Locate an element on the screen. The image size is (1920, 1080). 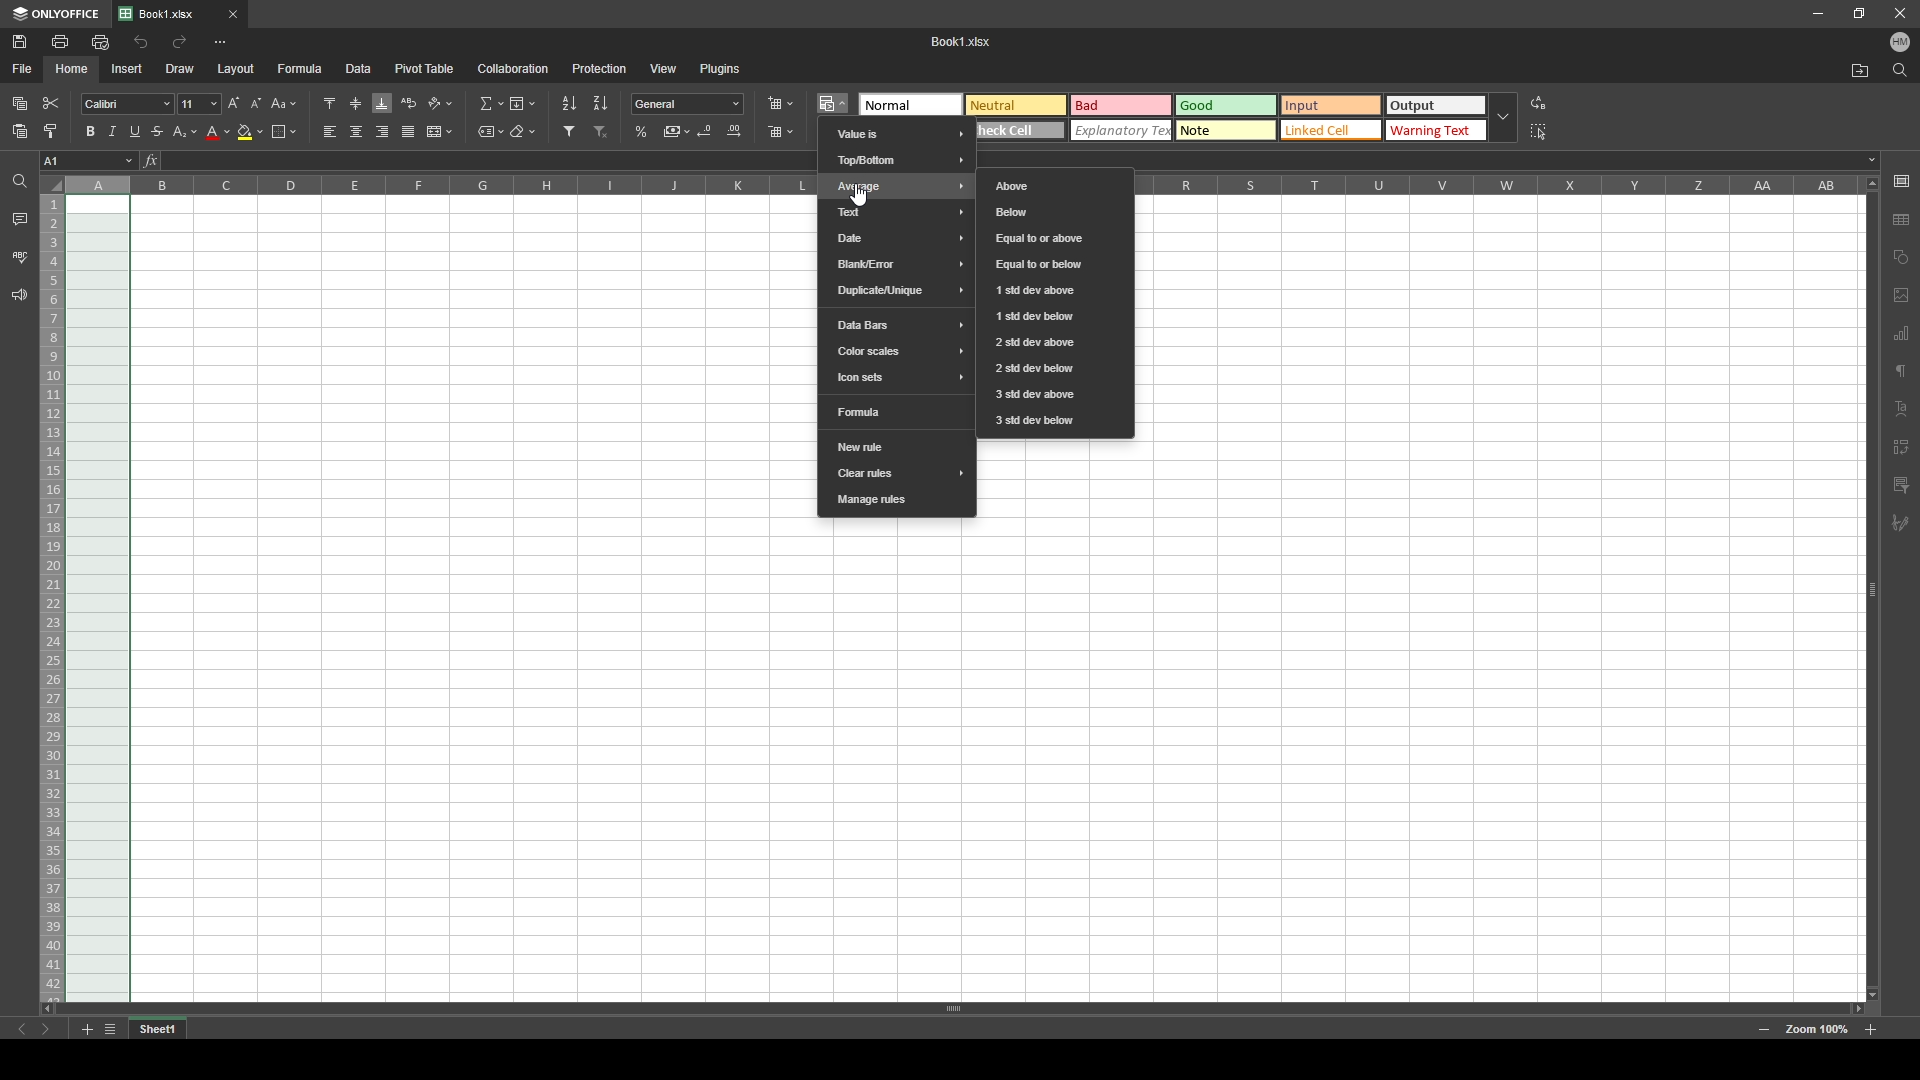
sort ascending is located at coordinates (569, 103).